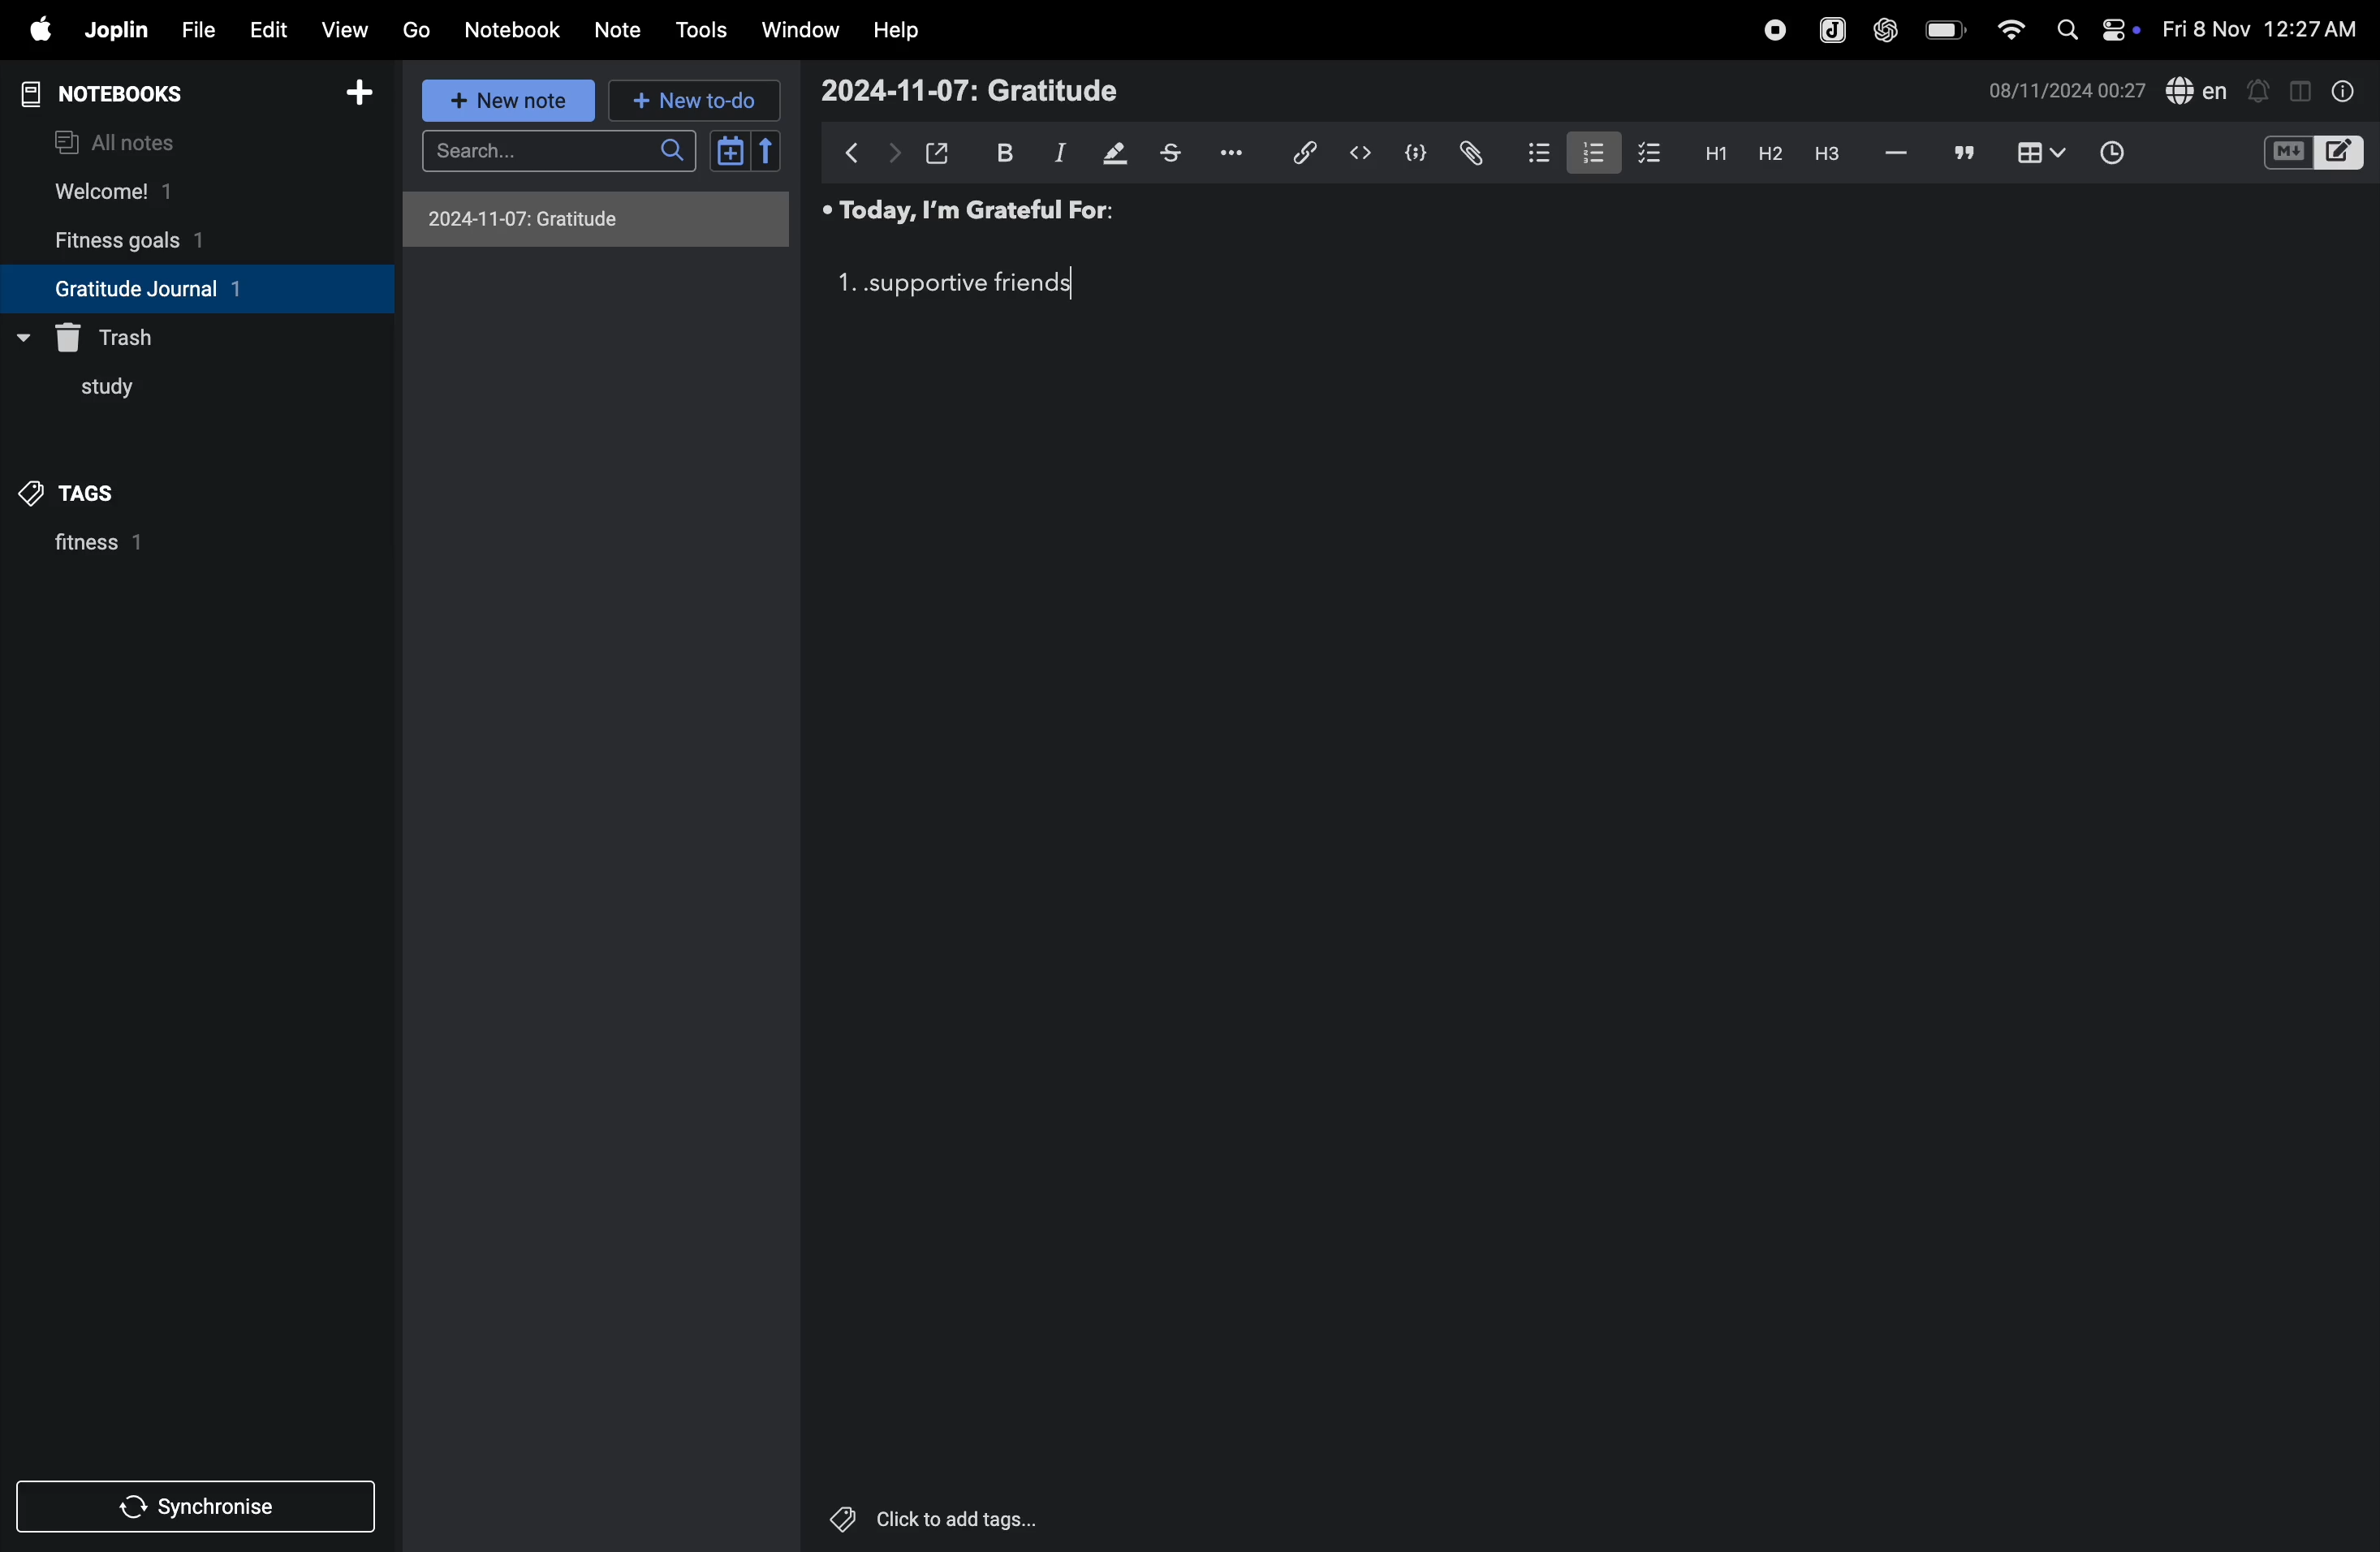  I want to click on new to do, so click(688, 100).